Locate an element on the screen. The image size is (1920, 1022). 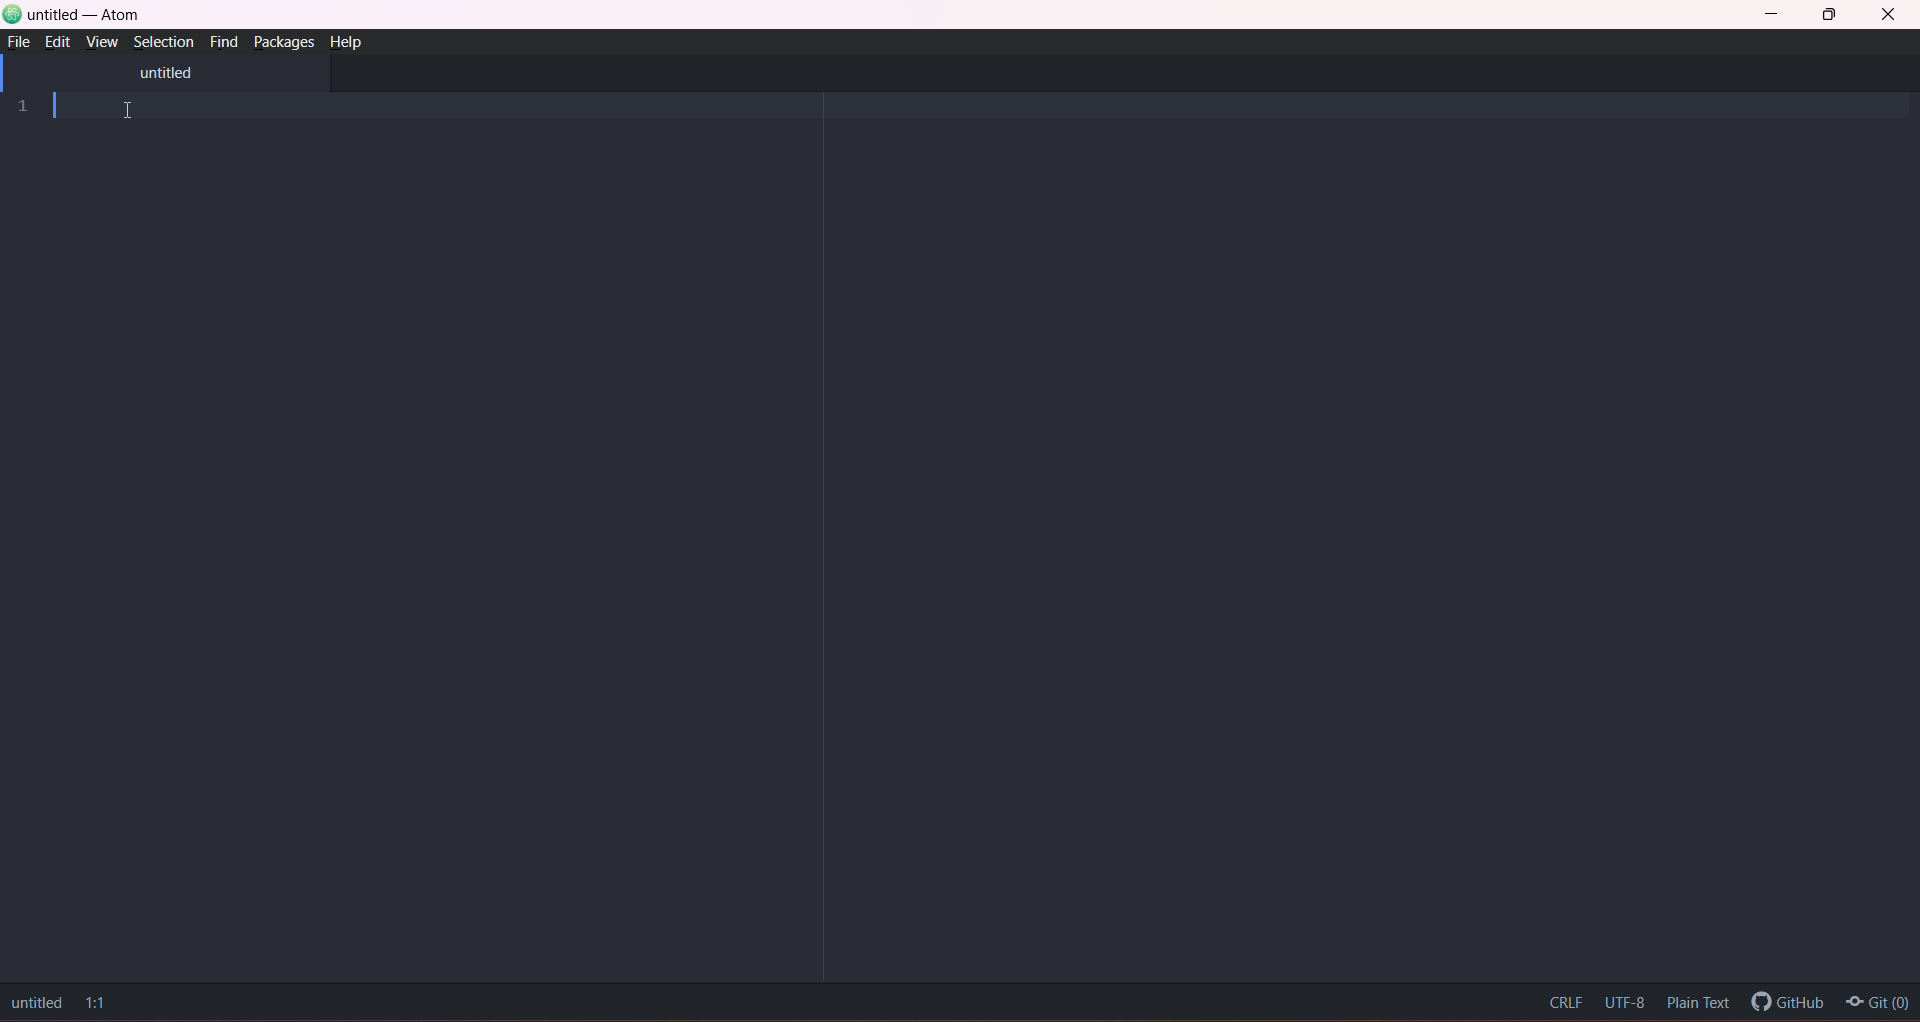
GitHub is located at coordinates (1788, 996).